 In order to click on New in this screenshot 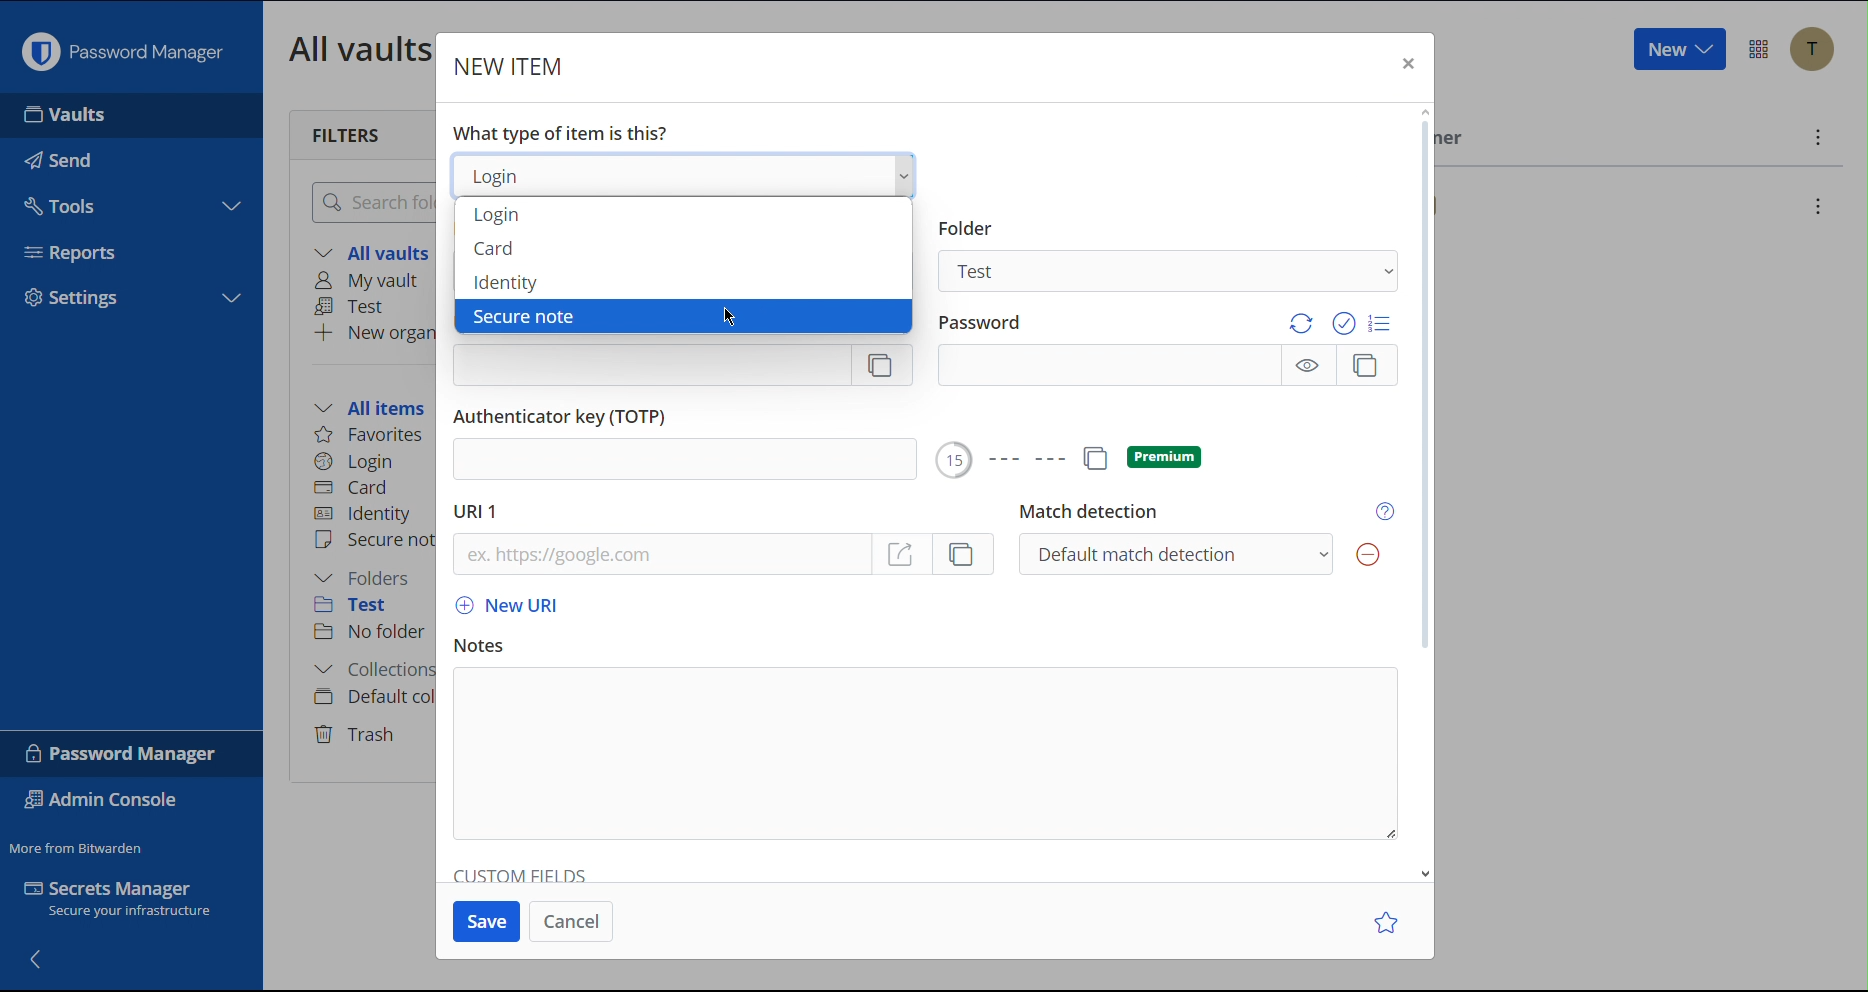, I will do `click(1678, 50)`.